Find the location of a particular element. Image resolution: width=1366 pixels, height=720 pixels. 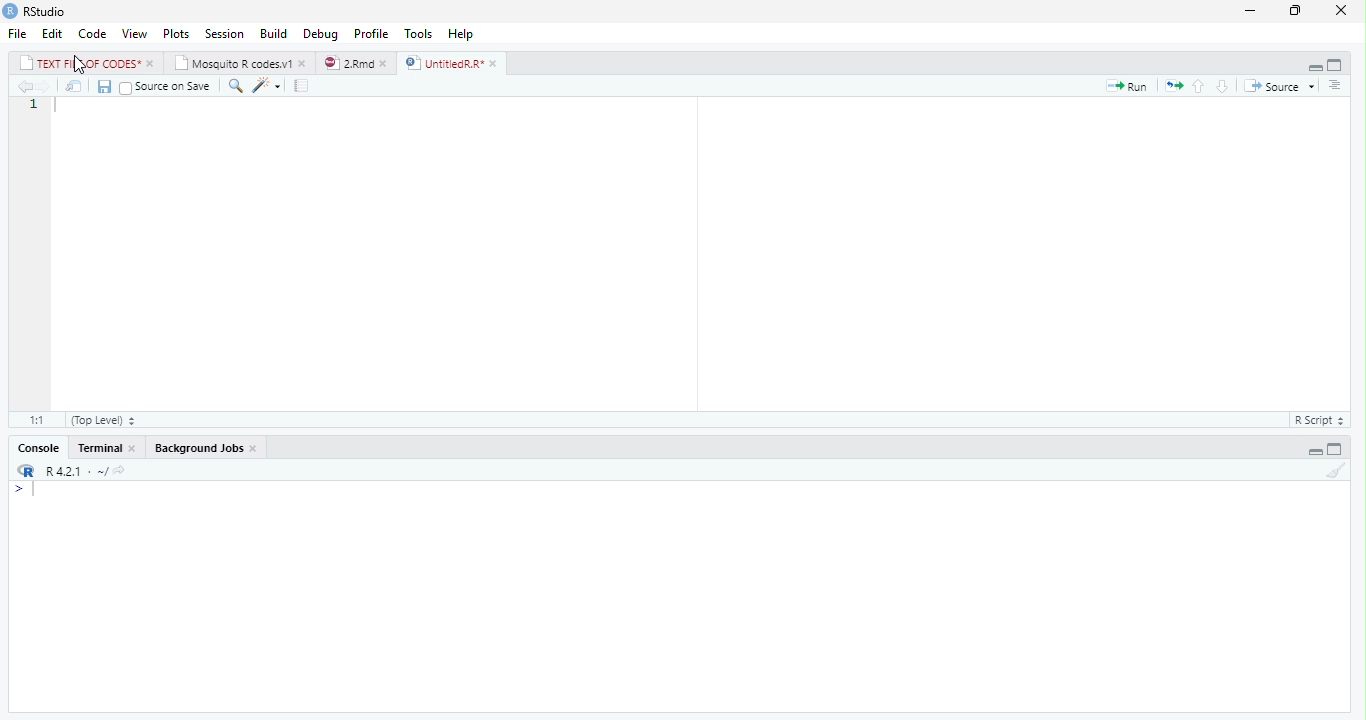

Find/Replace is located at coordinates (234, 86).